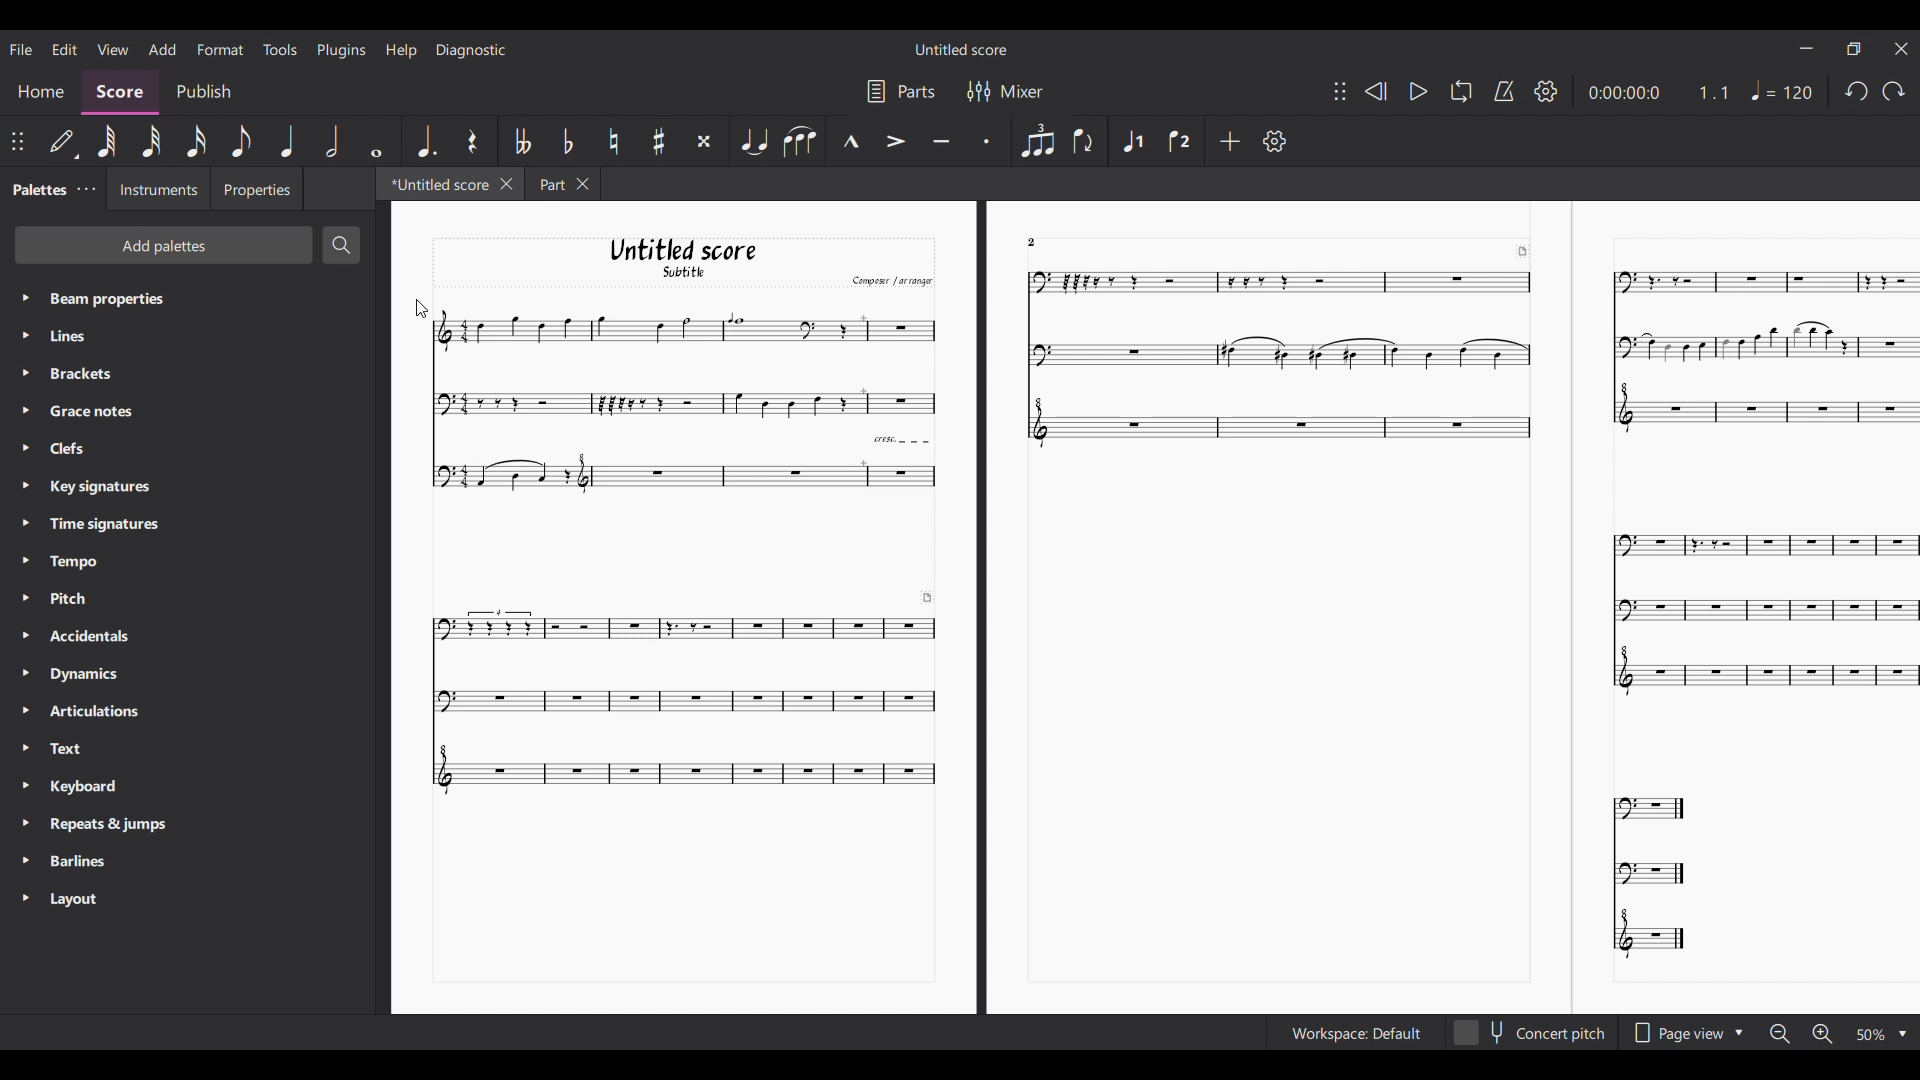  I want to click on , so click(23, 488).